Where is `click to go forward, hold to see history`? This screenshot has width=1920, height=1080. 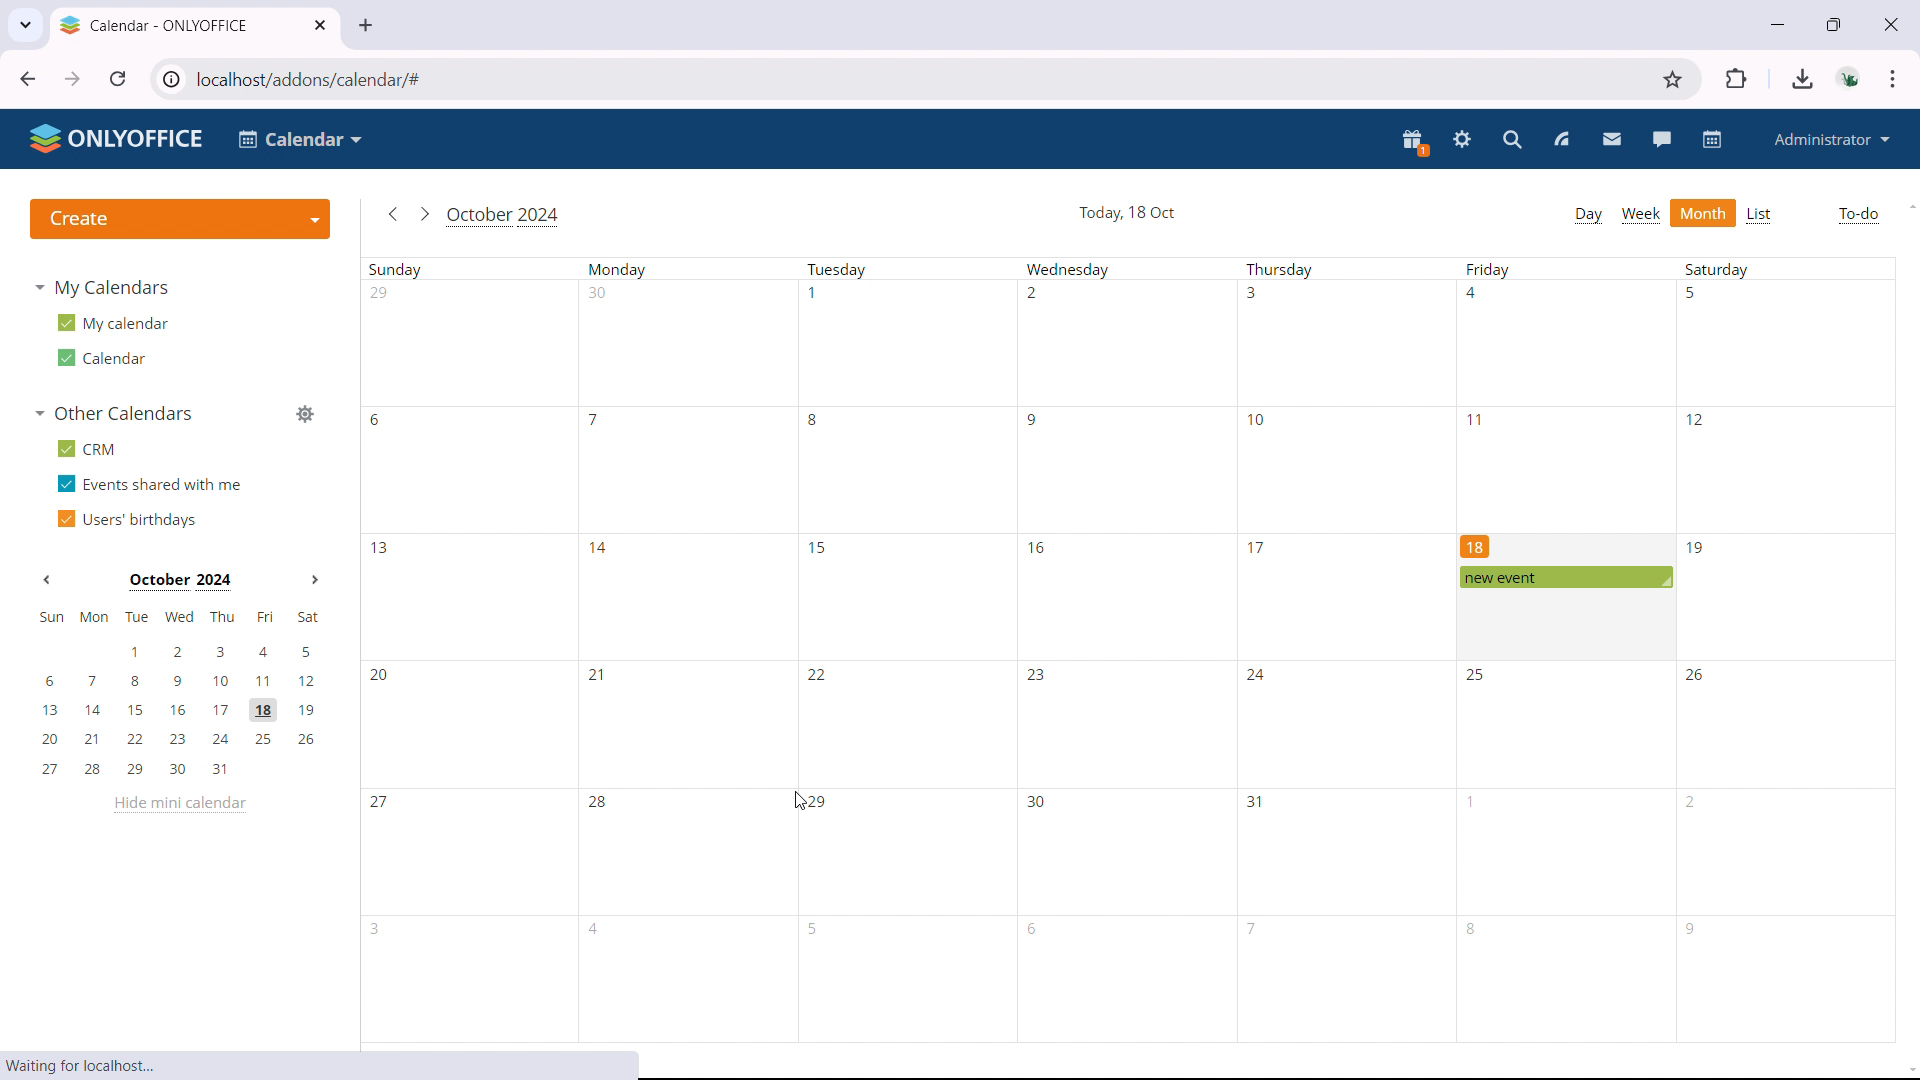
click to go forward, hold to see history is located at coordinates (73, 79).